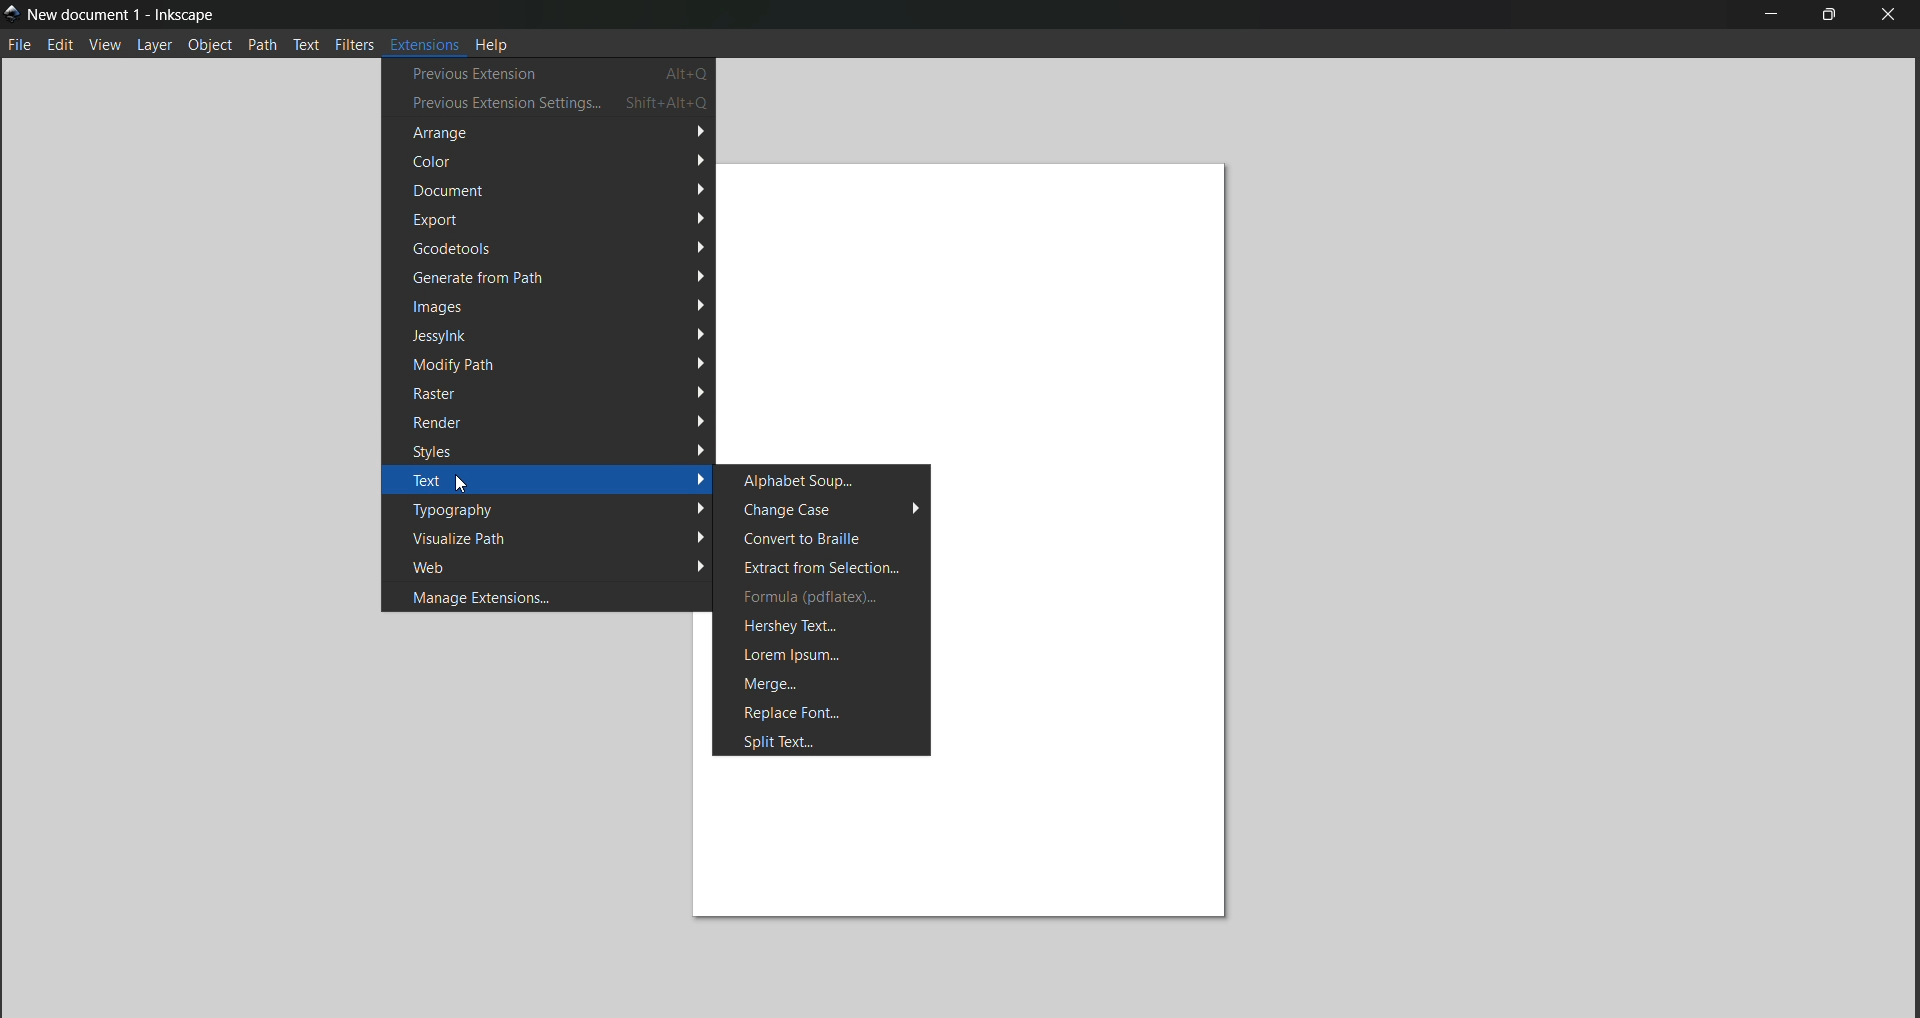 The height and width of the screenshot is (1018, 1920). Describe the element at coordinates (462, 483) in the screenshot. I see `cursor` at that location.